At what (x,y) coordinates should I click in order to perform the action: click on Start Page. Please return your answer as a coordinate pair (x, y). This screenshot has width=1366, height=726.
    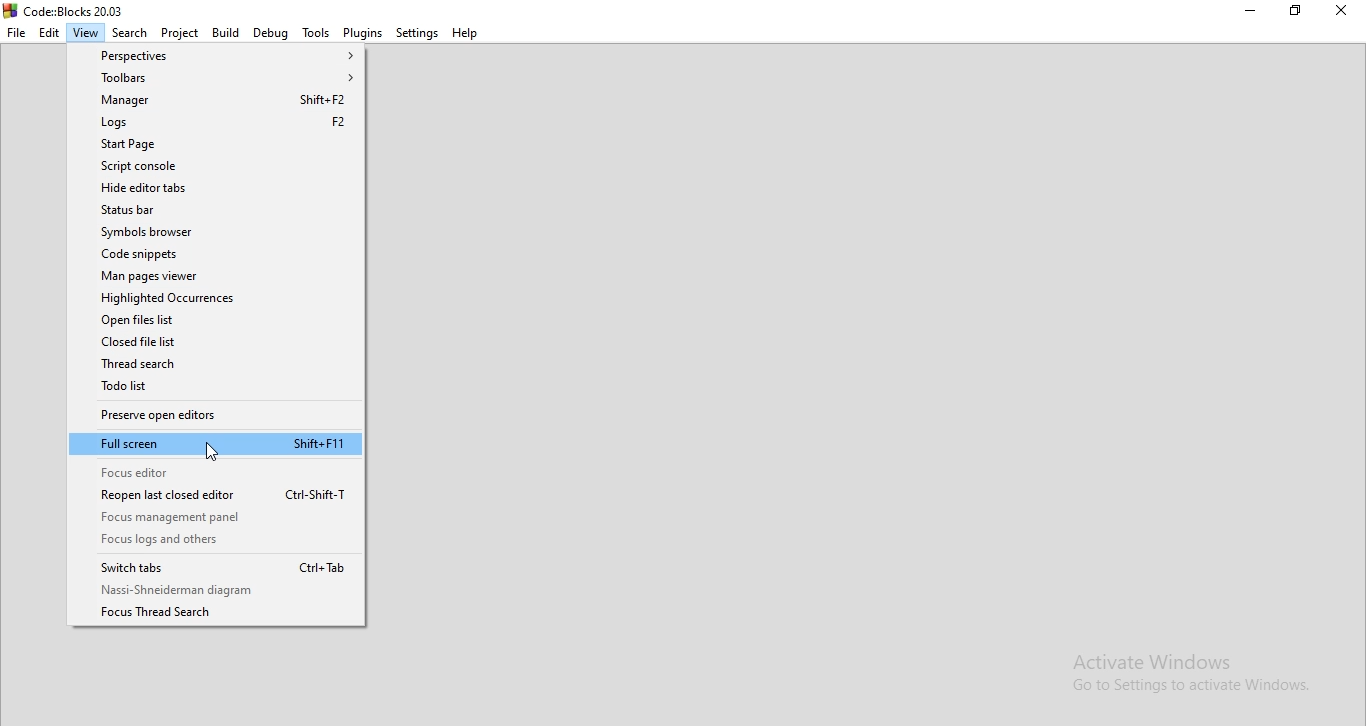
    Looking at the image, I should click on (212, 144).